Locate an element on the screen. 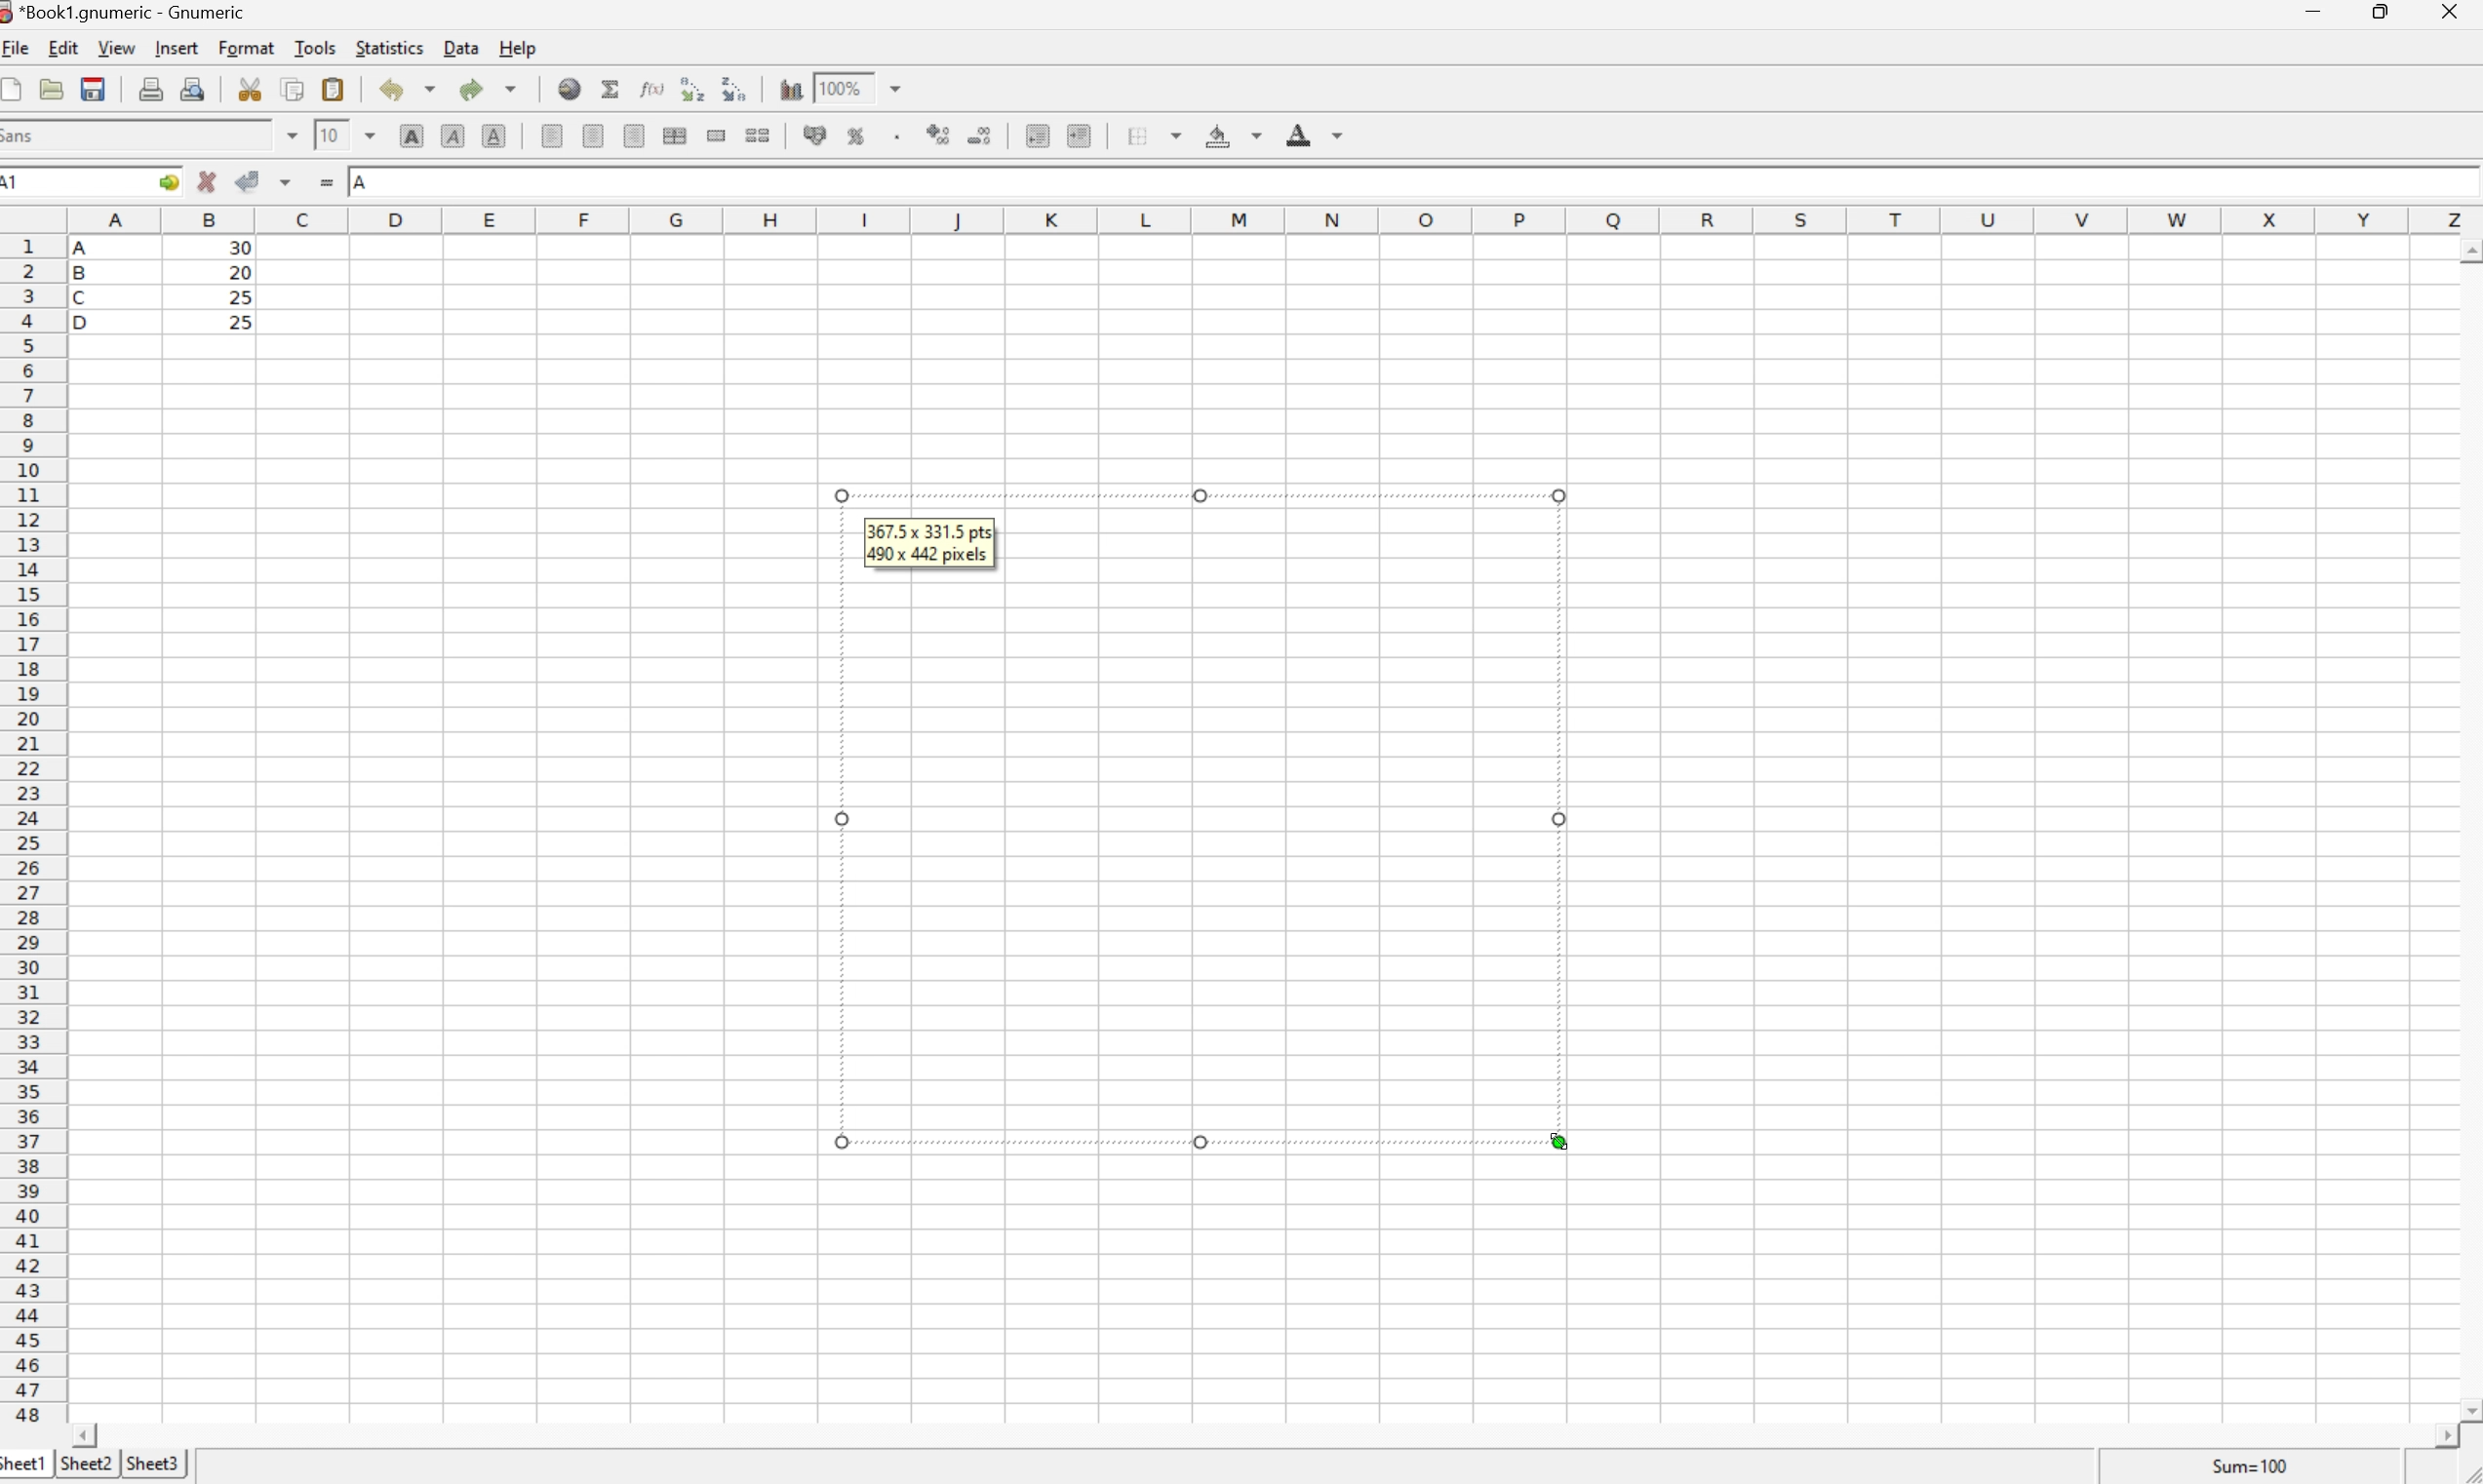 The width and height of the screenshot is (2483, 1484). 20 is located at coordinates (239, 272).